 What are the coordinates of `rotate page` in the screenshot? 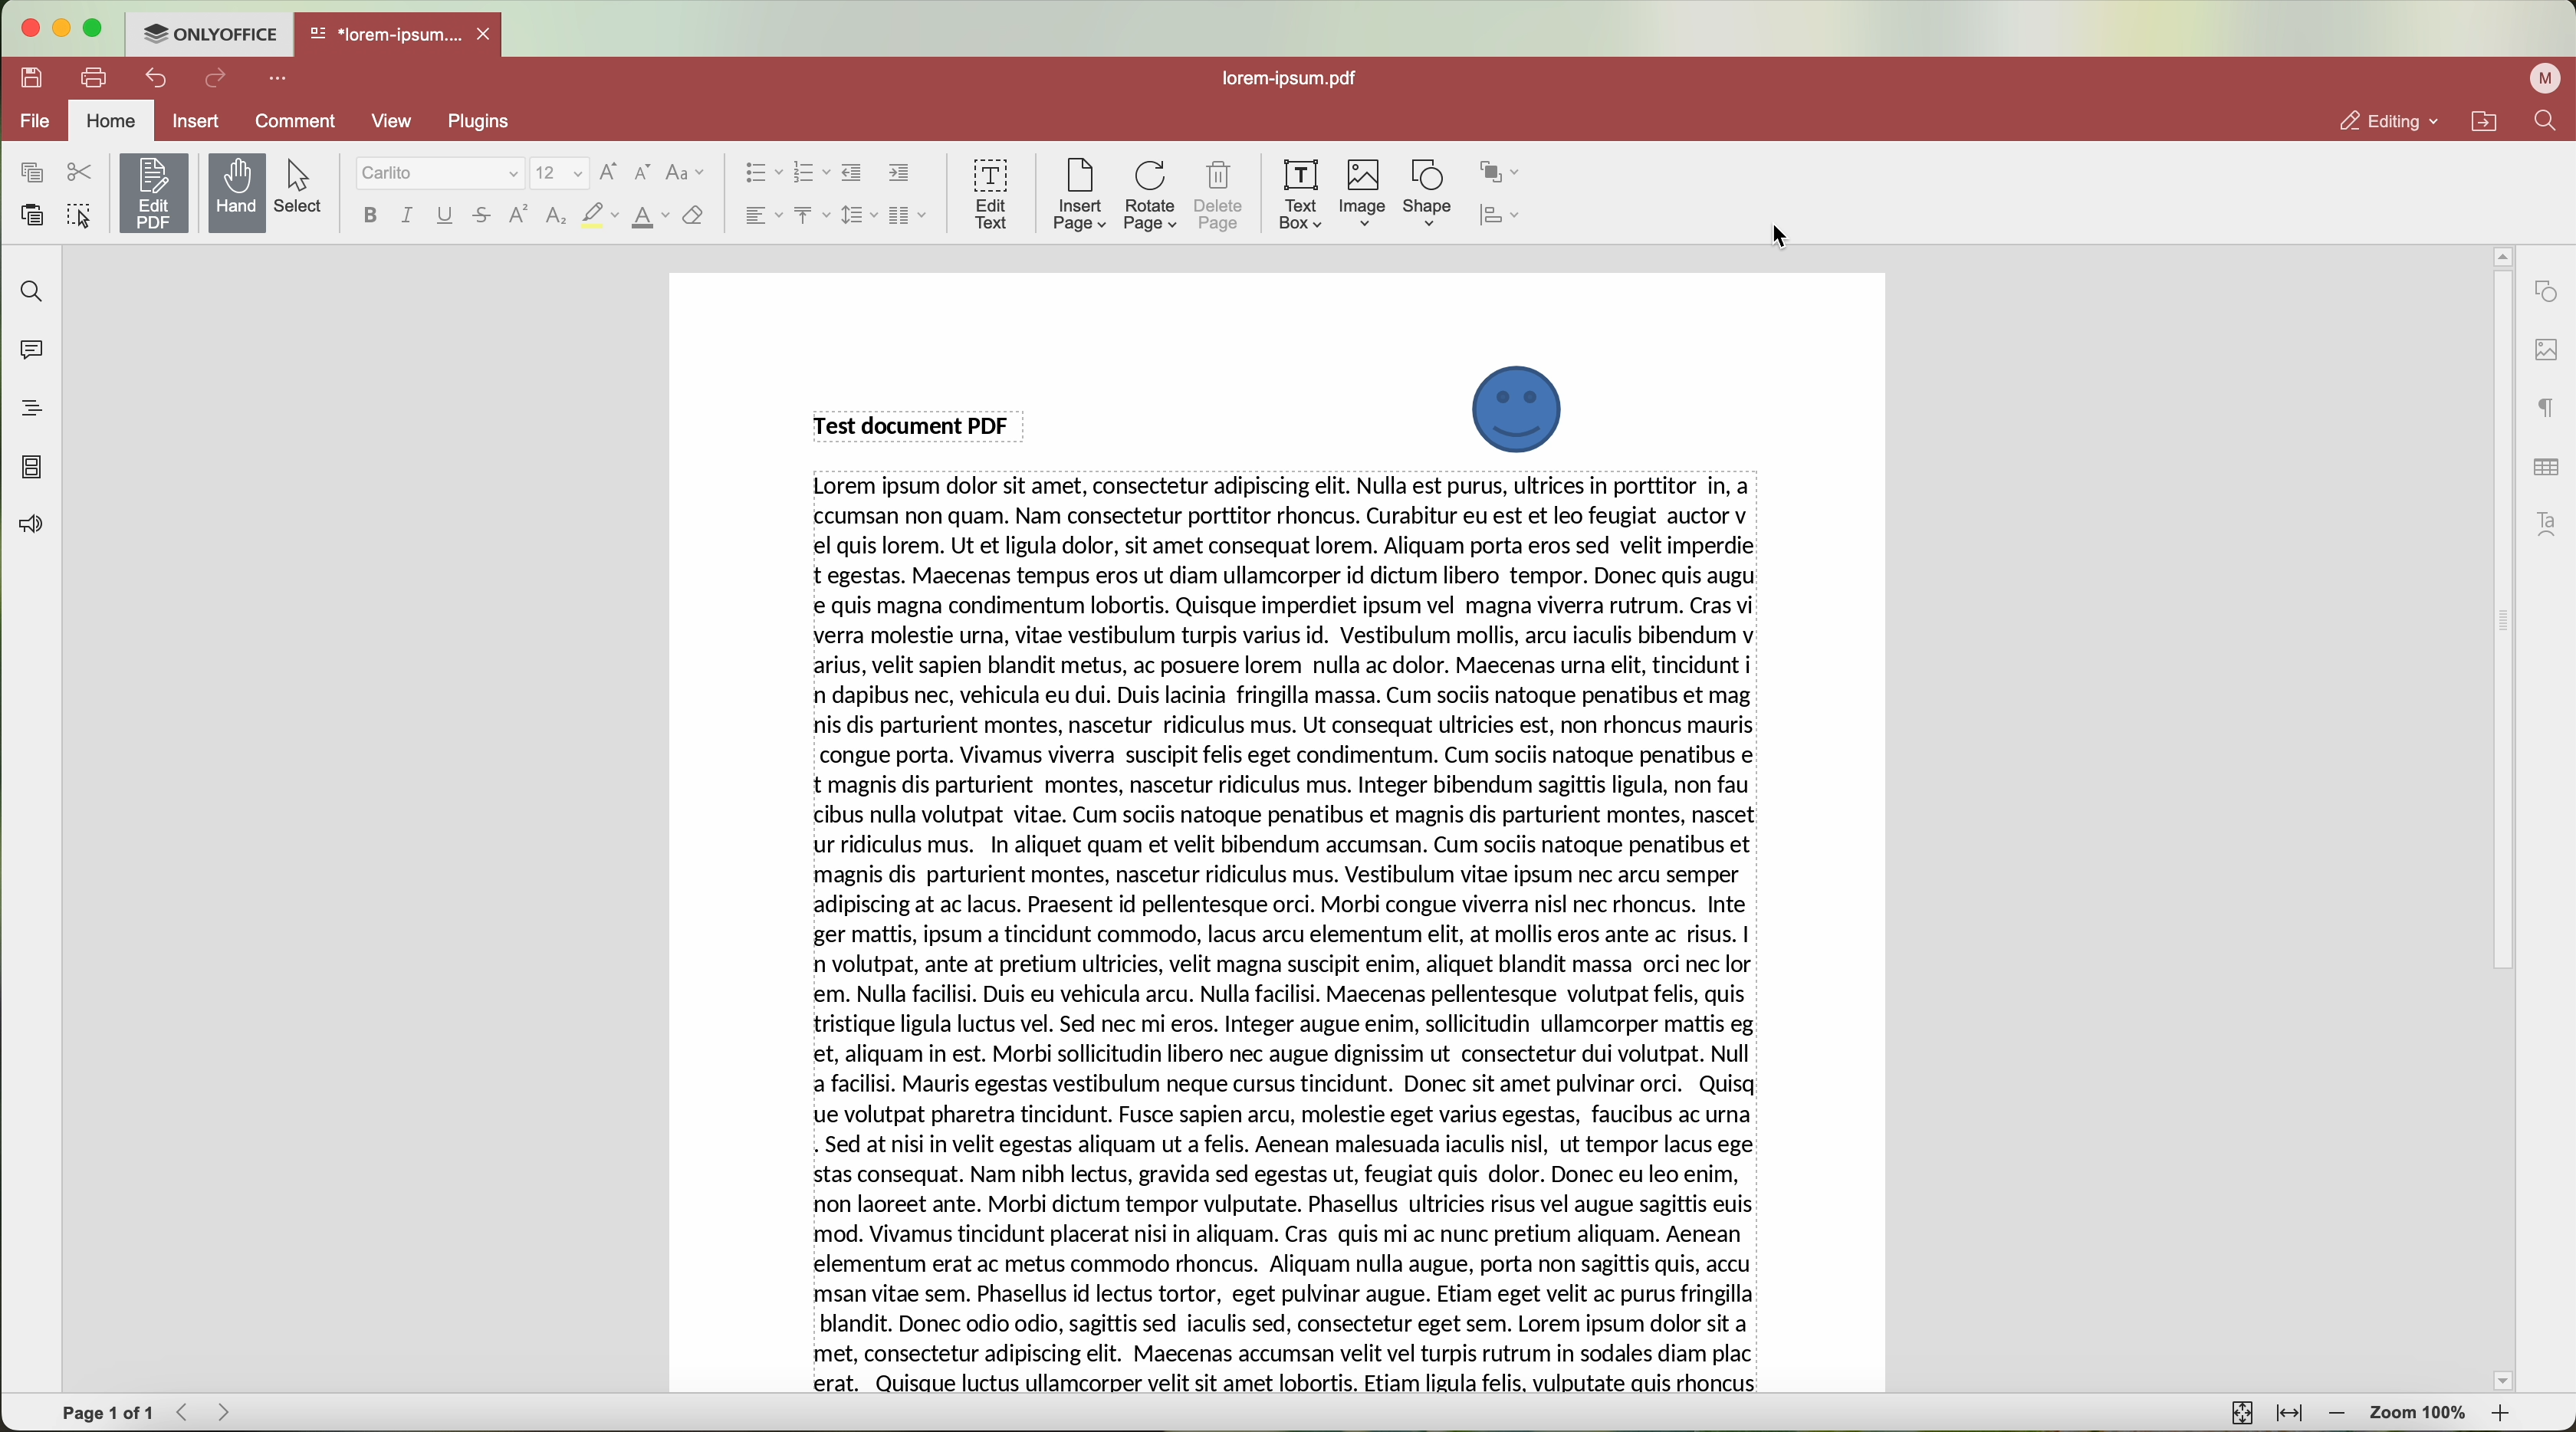 It's located at (1151, 196).